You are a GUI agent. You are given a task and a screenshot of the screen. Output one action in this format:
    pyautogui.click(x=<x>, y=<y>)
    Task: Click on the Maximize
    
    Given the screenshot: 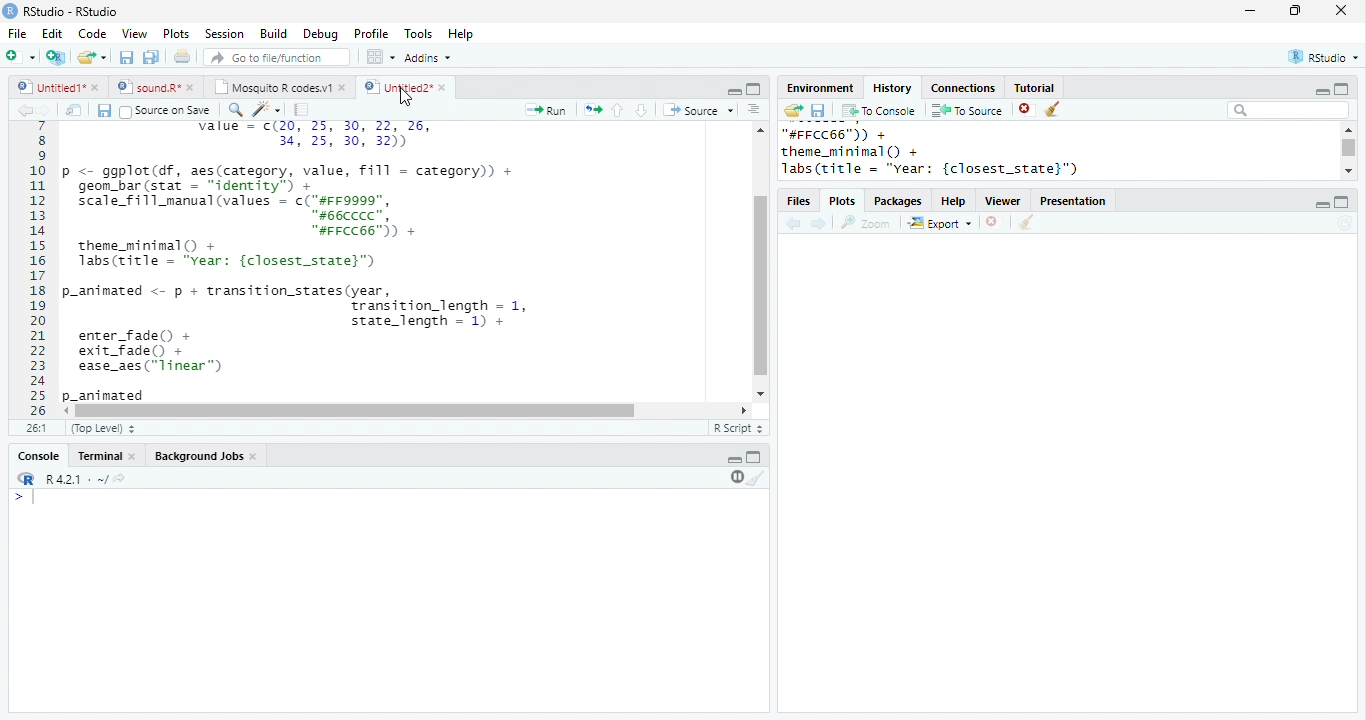 What is the action you would take?
    pyautogui.click(x=754, y=457)
    